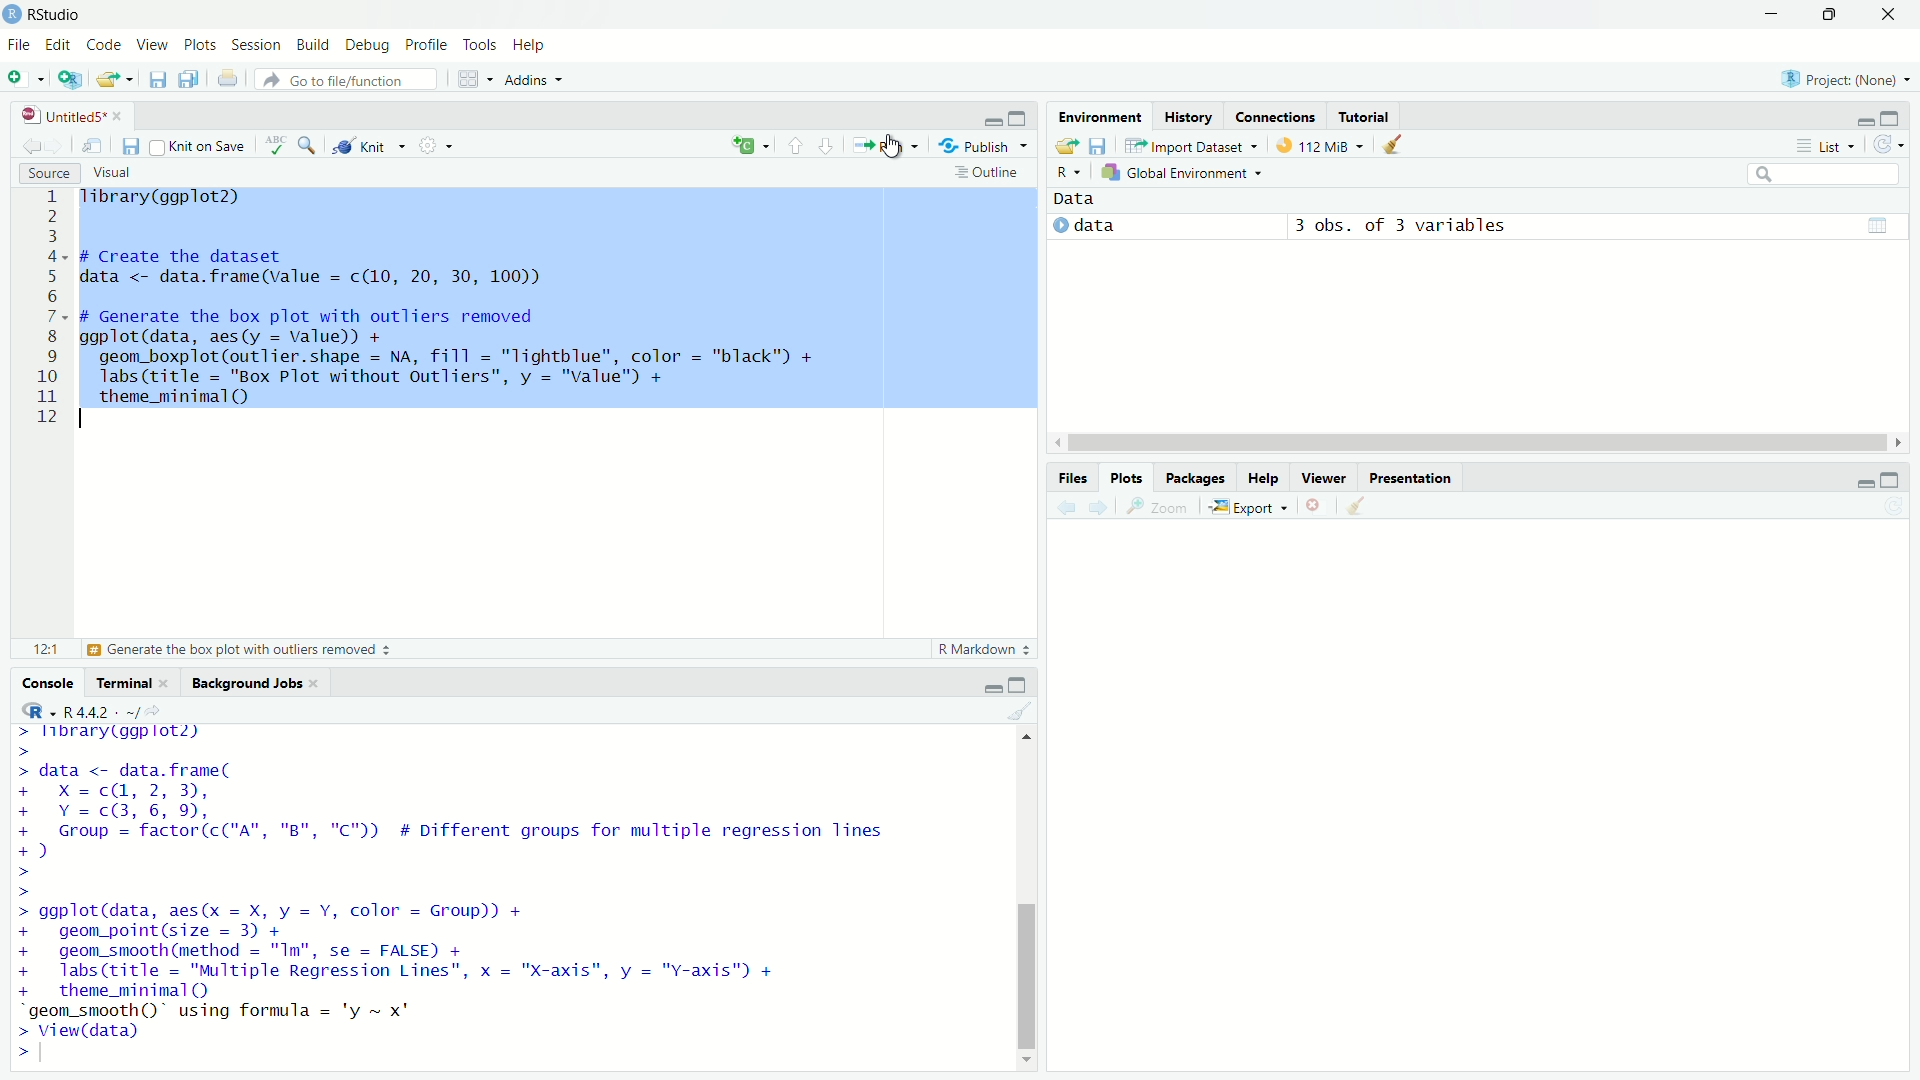 The height and width of the screenshot is (1080, 1920). I want to click on Viewer, so click(1323, 476).